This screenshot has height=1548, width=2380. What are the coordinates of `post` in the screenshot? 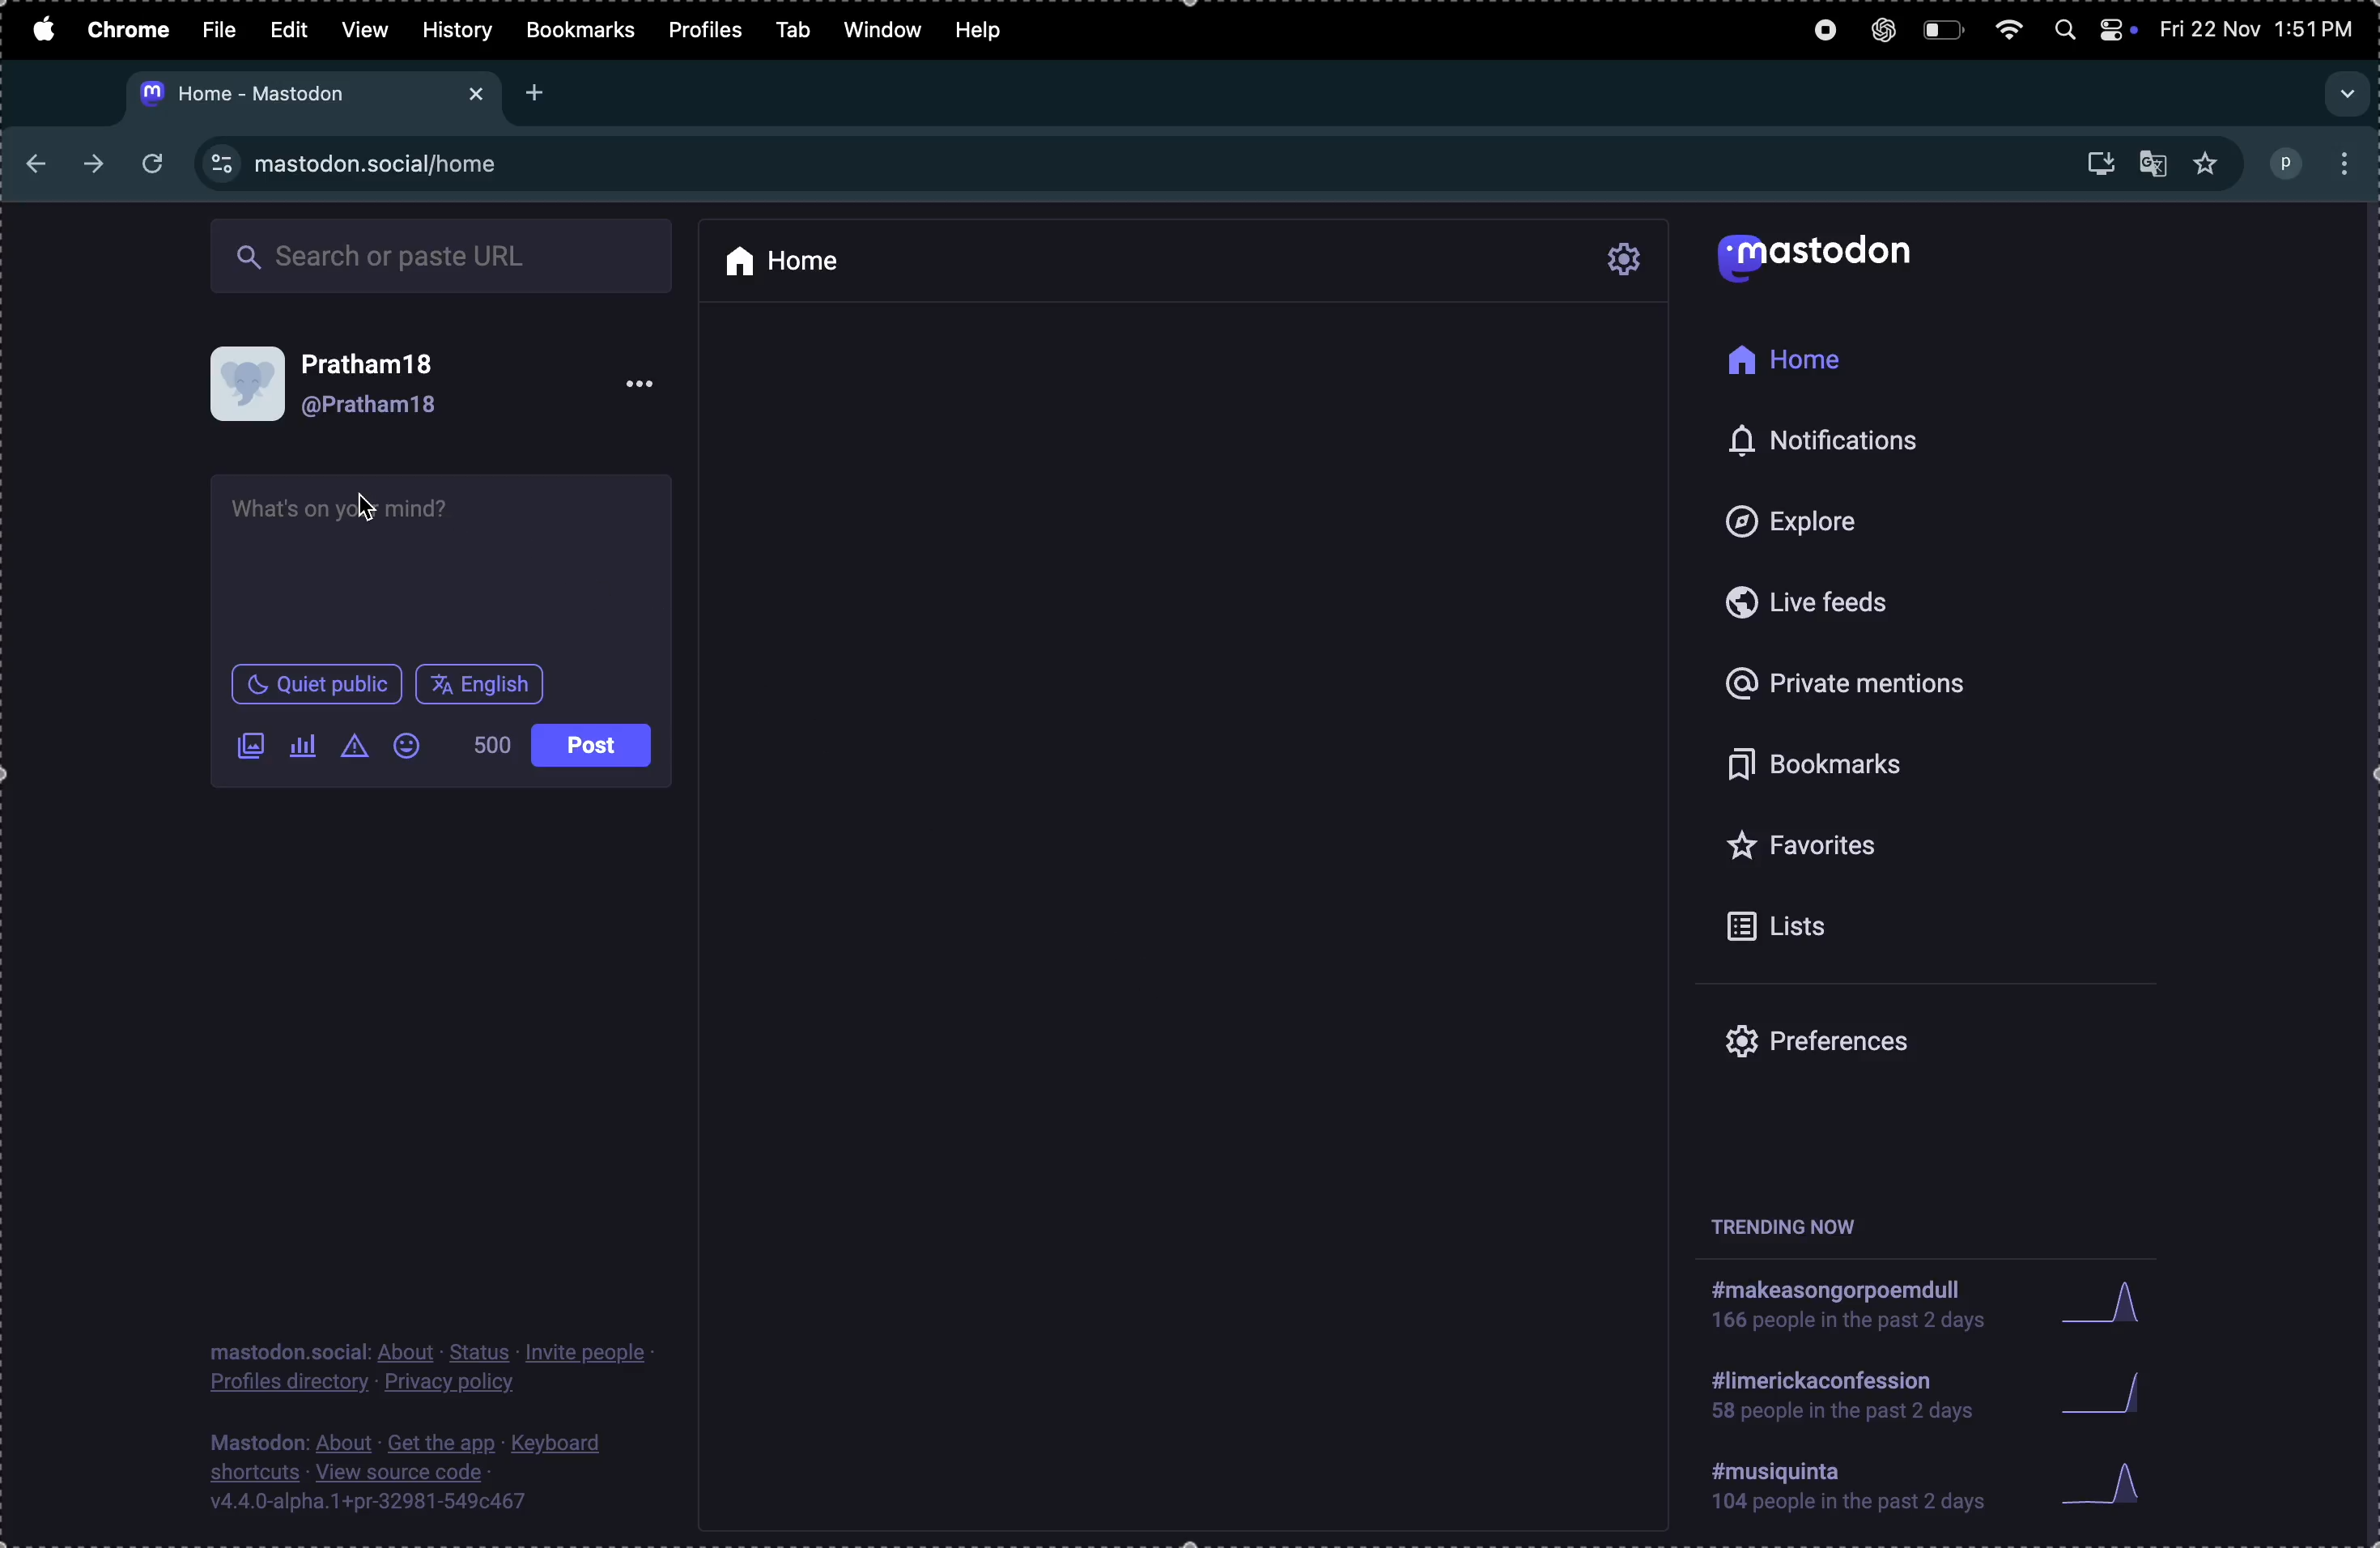 It's located at (591, 746).